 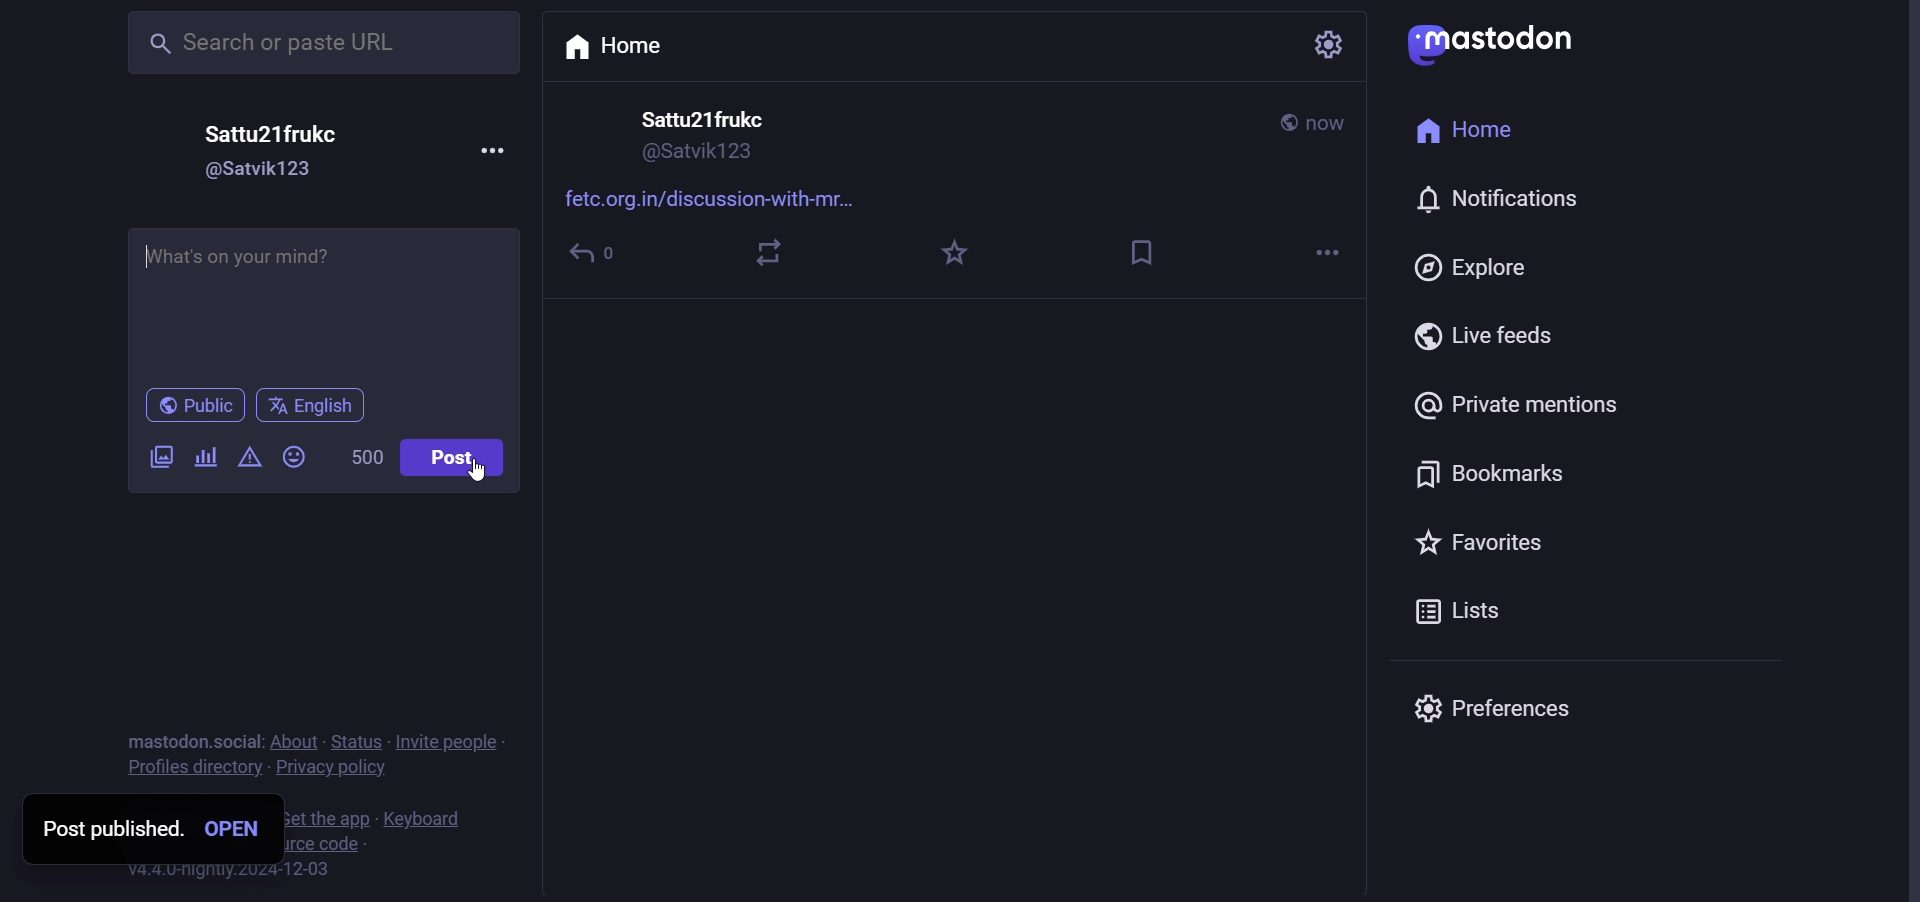 What do you see at coordinates (316, 43) in the screenshot?
I see `search` at bounding box center [316, 43].